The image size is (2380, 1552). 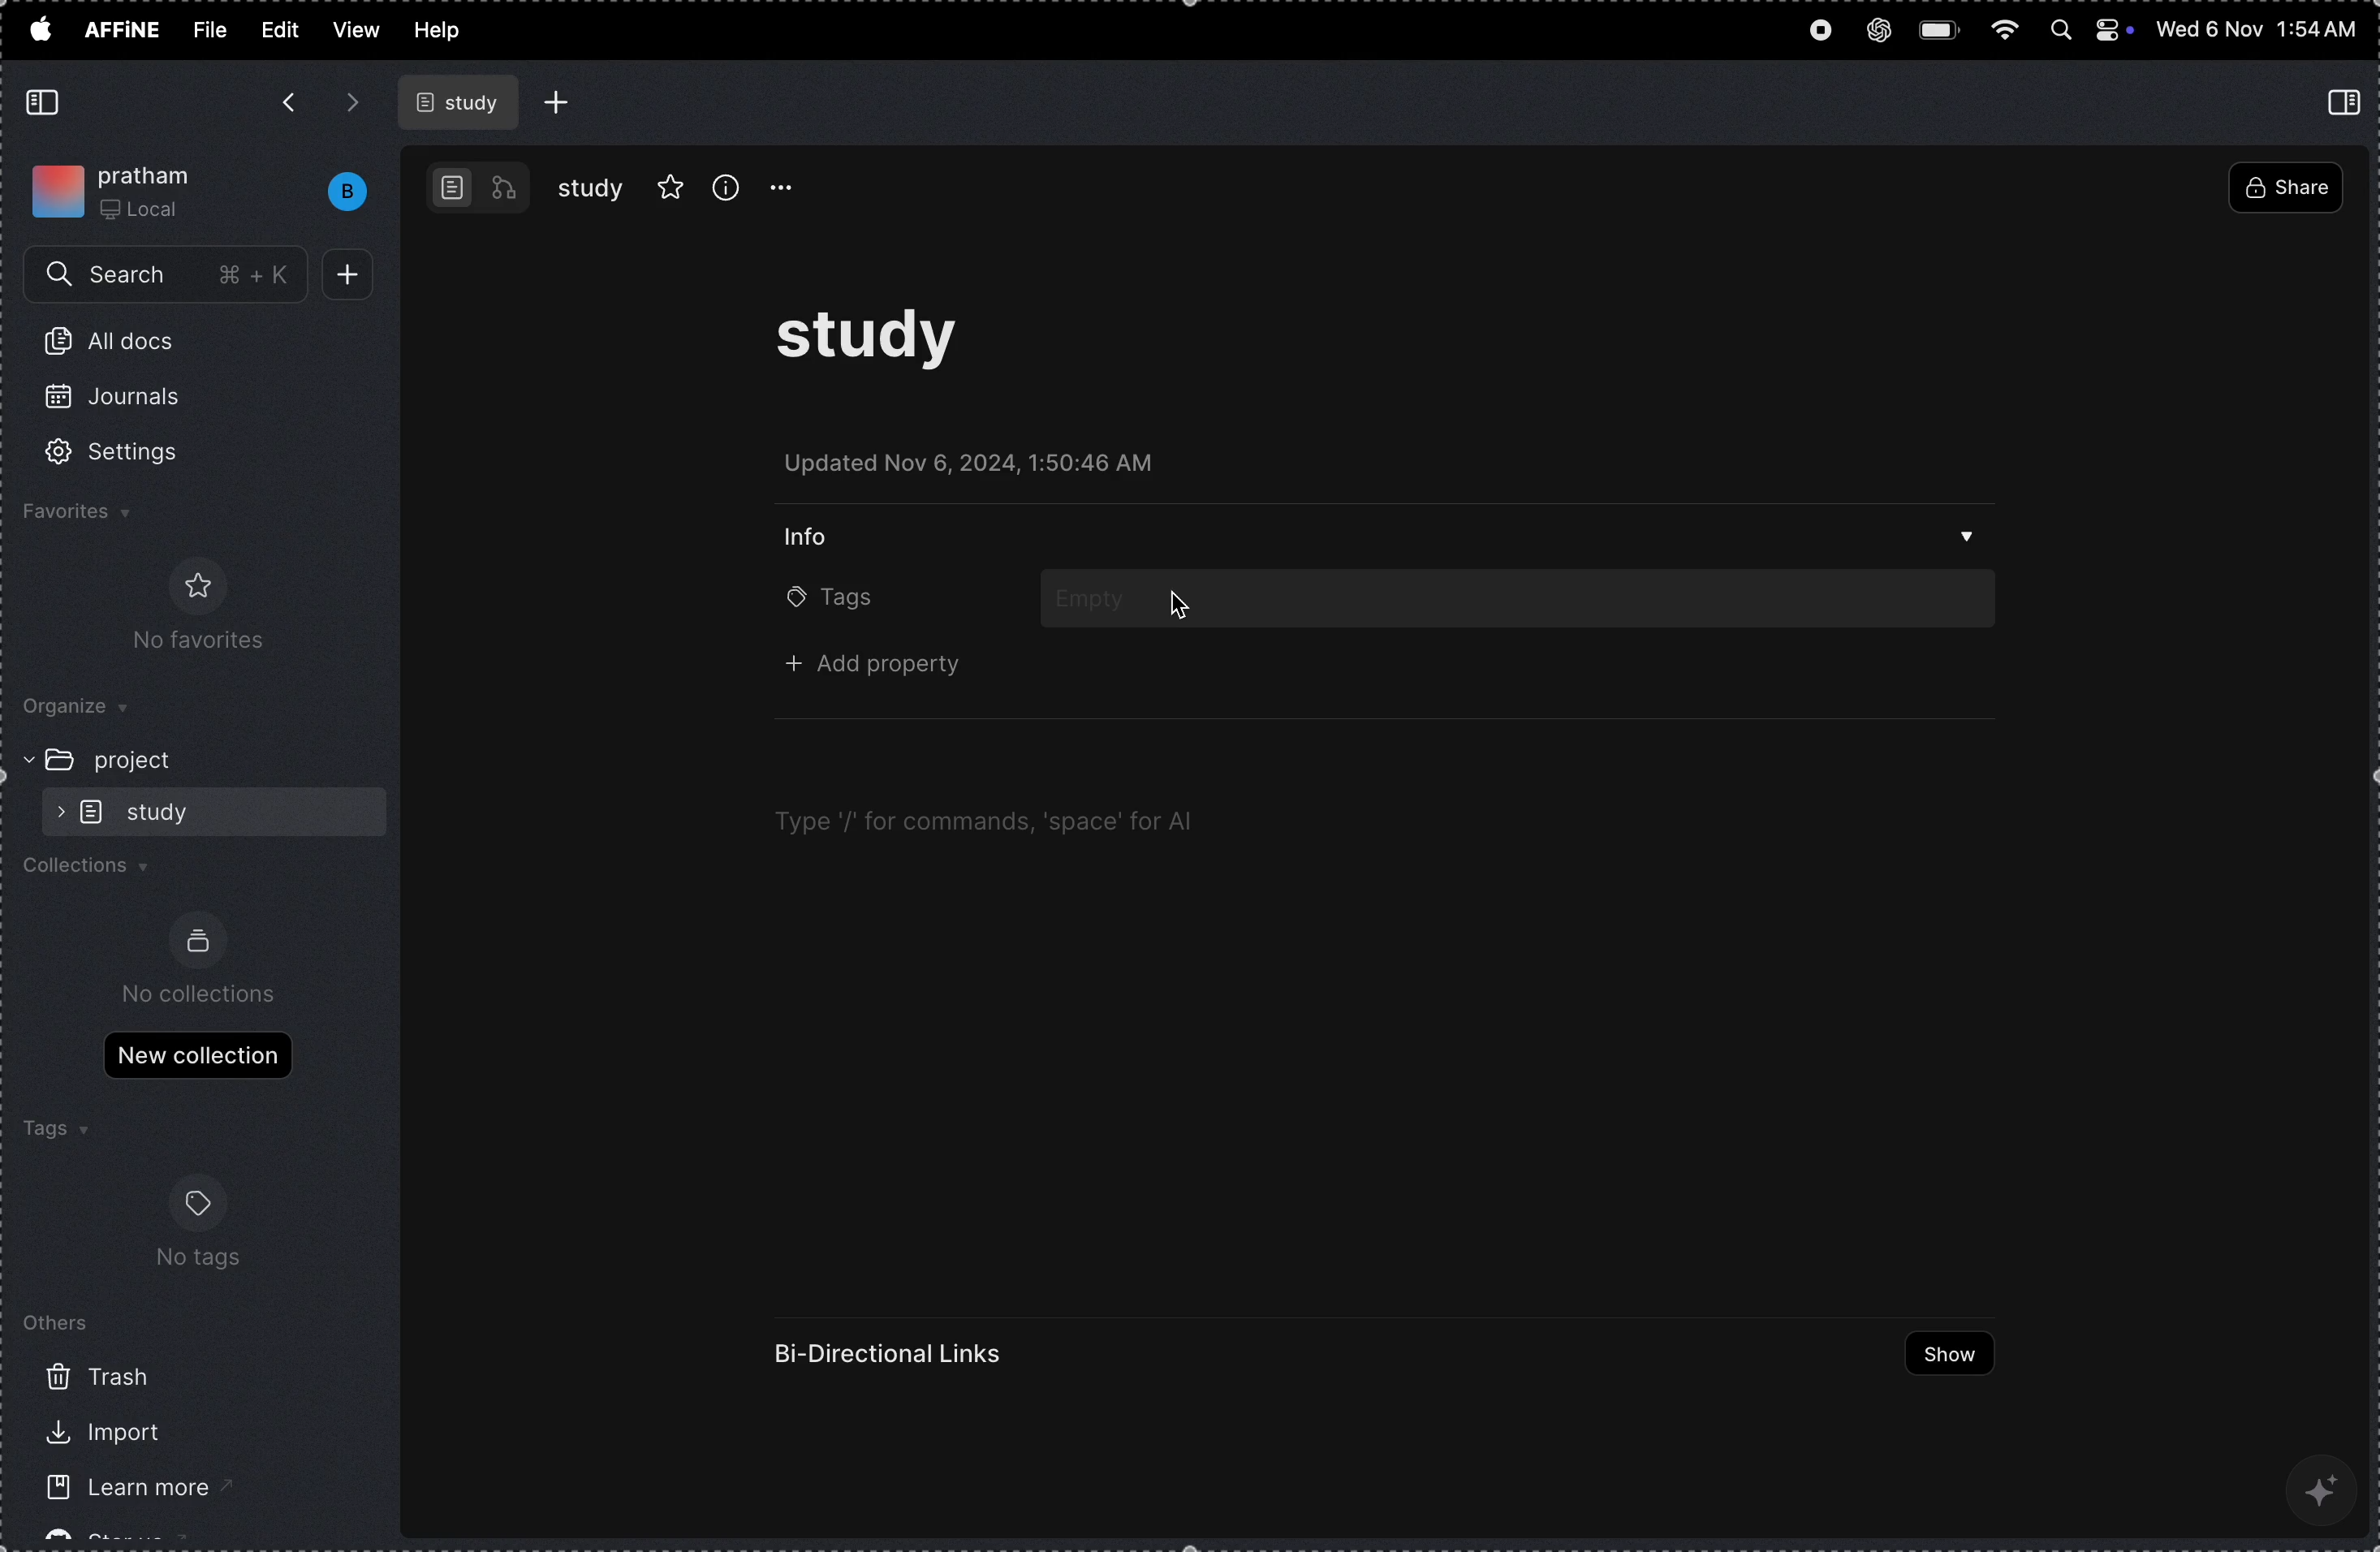 I want to click on collapse side bar, so click(x=47, y=103).